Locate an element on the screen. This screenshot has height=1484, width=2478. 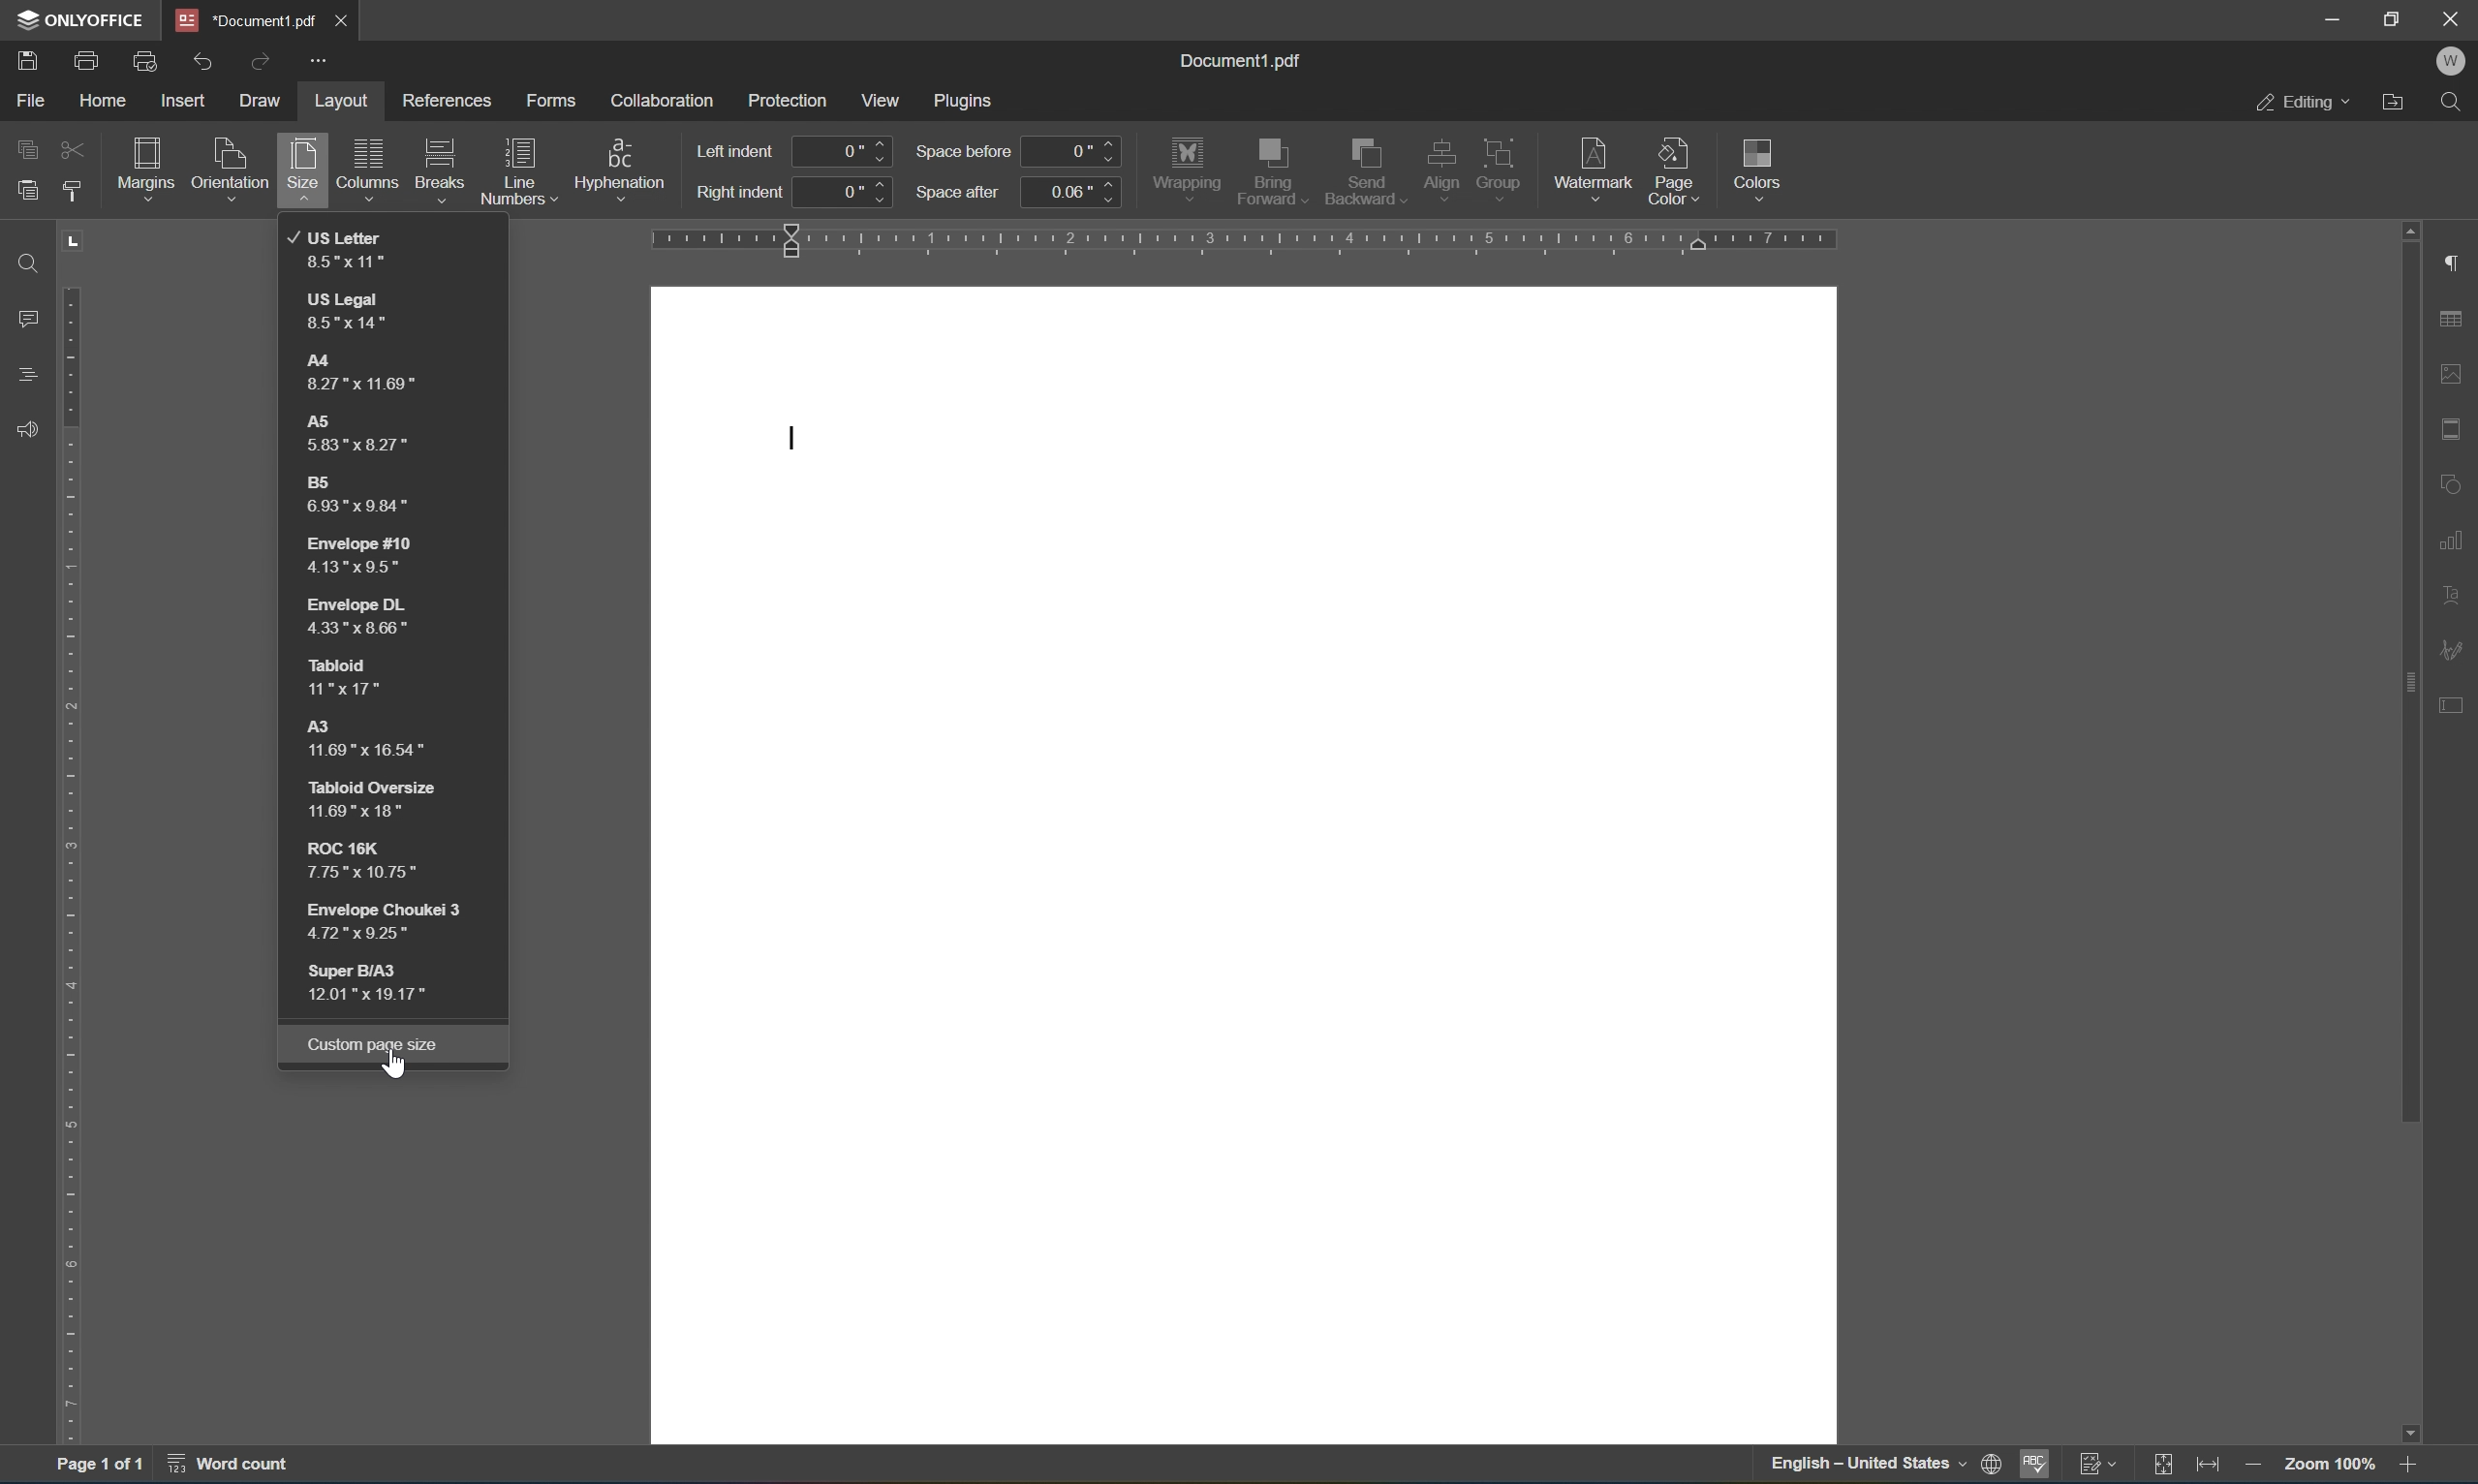
Tabloid is located at coordinates (339, 676).